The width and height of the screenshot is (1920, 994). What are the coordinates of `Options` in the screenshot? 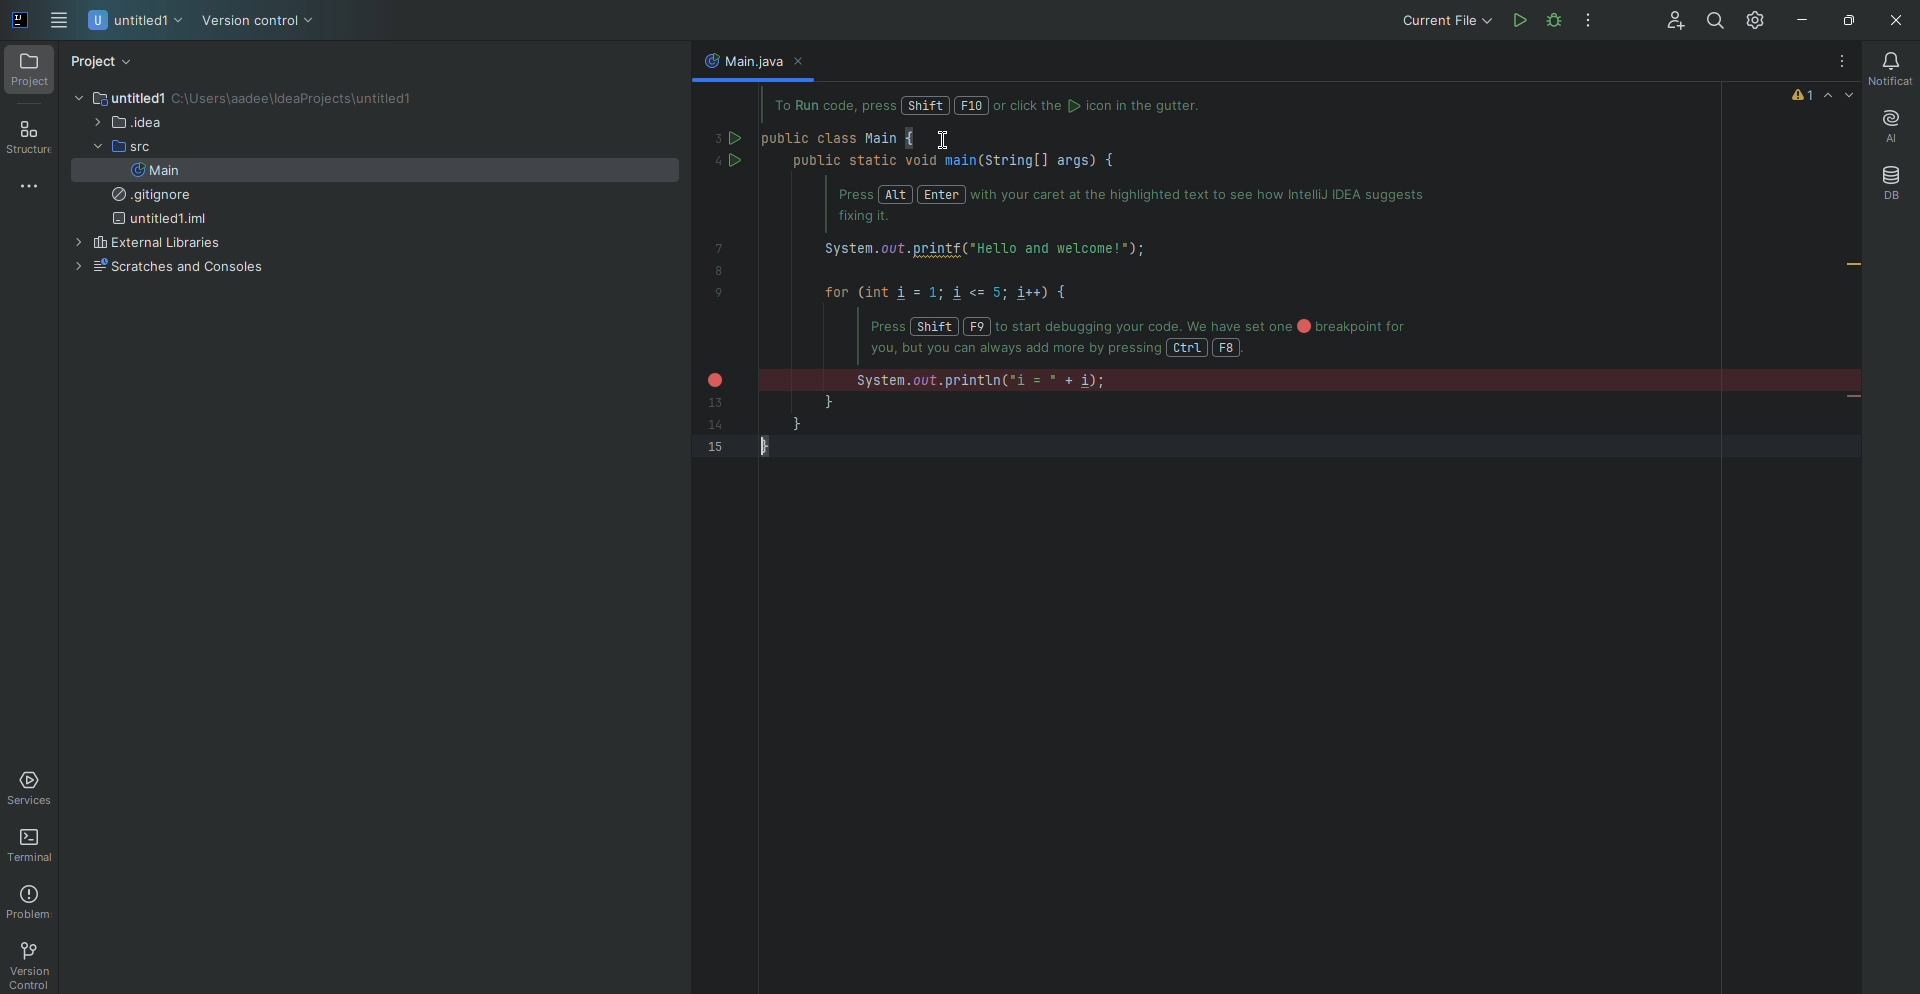 It's located at (1589, 21).